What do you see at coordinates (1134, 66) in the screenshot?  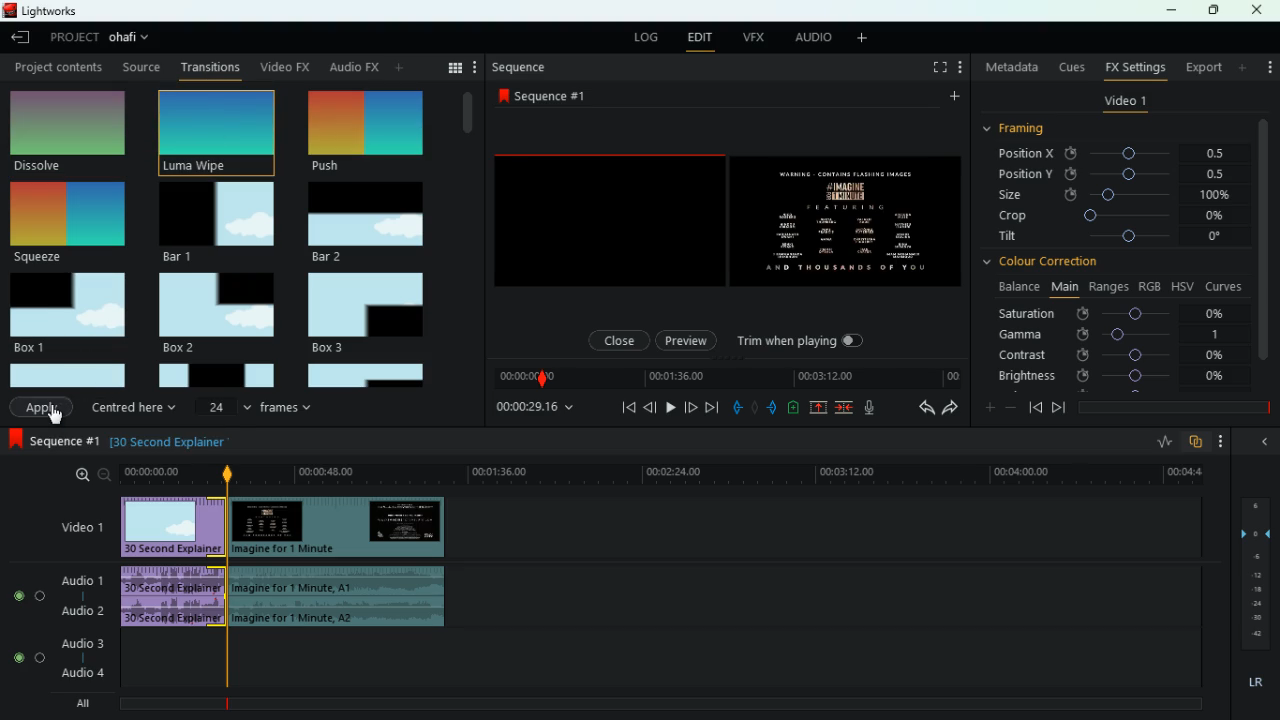 I see `fx settings` at bounding box center [1134, 66].